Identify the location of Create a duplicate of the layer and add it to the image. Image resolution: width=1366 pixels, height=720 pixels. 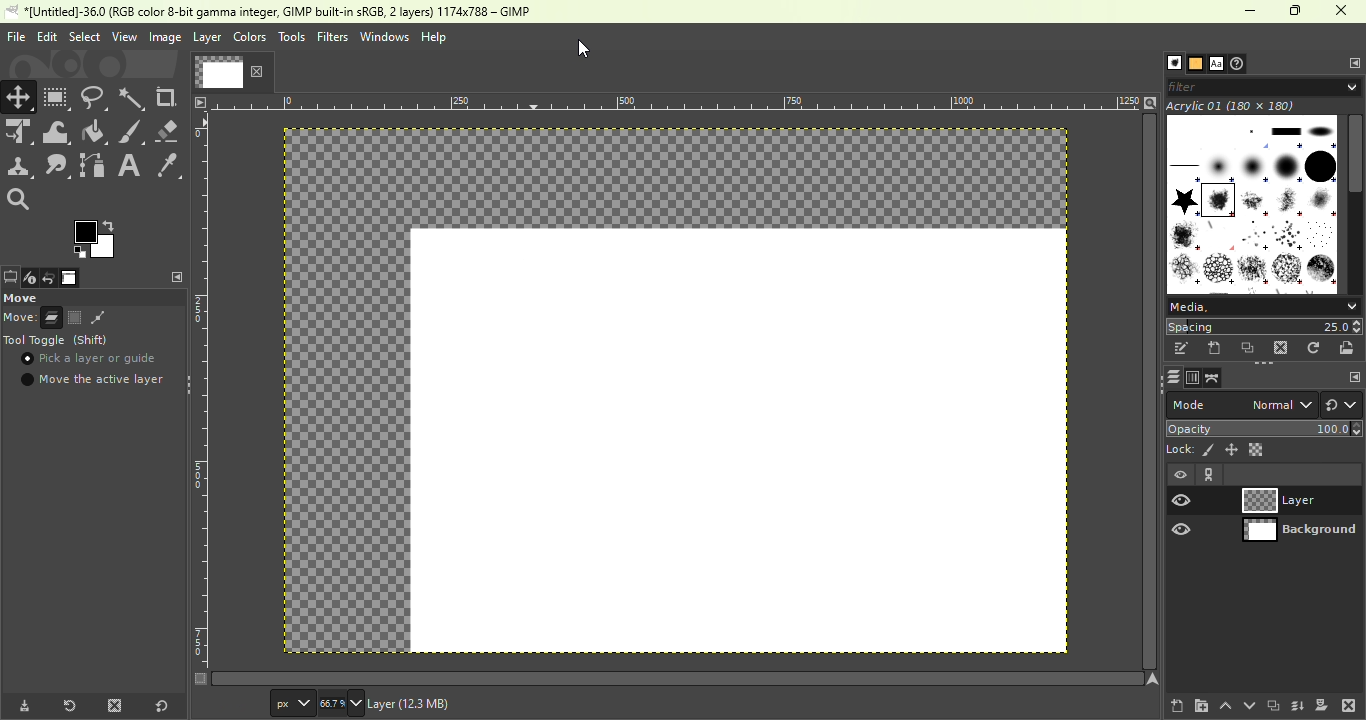
(1272, 705).